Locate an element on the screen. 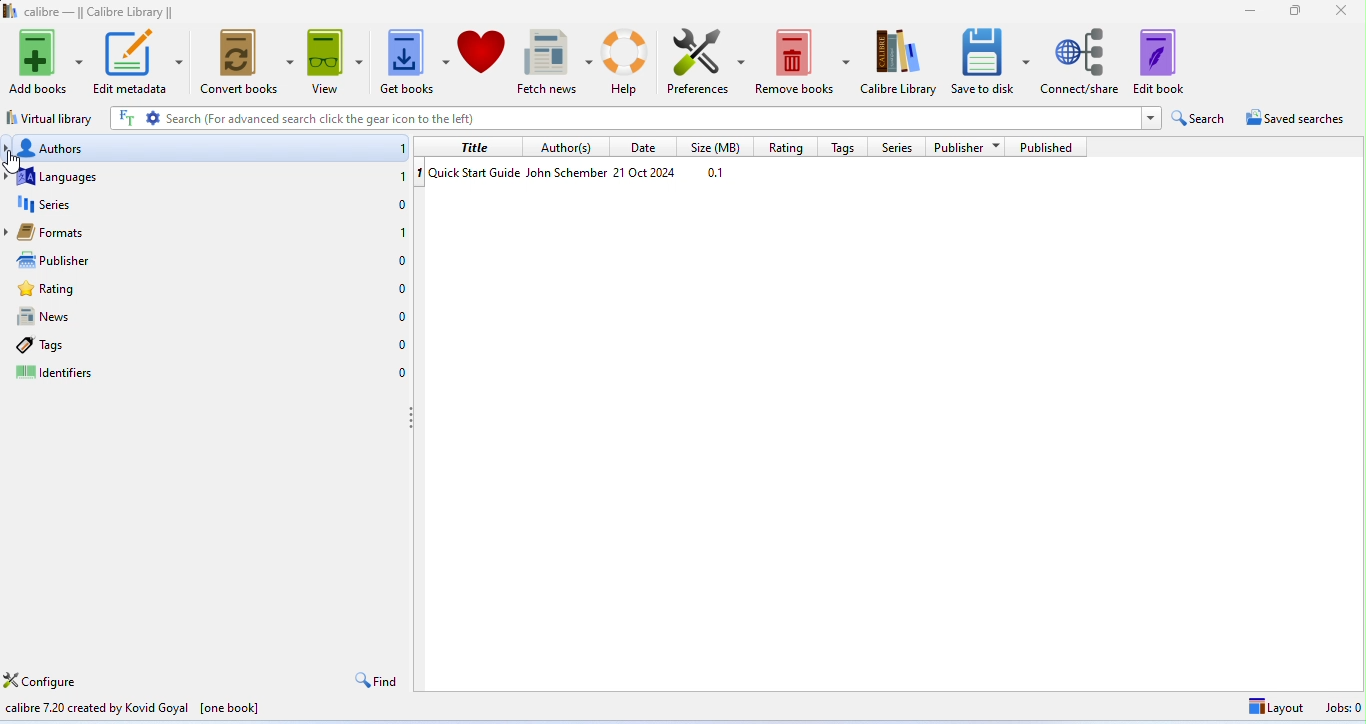 The width and height of the screenshot is (1366, 724). saved searches is located at coordinates (1294, 118).